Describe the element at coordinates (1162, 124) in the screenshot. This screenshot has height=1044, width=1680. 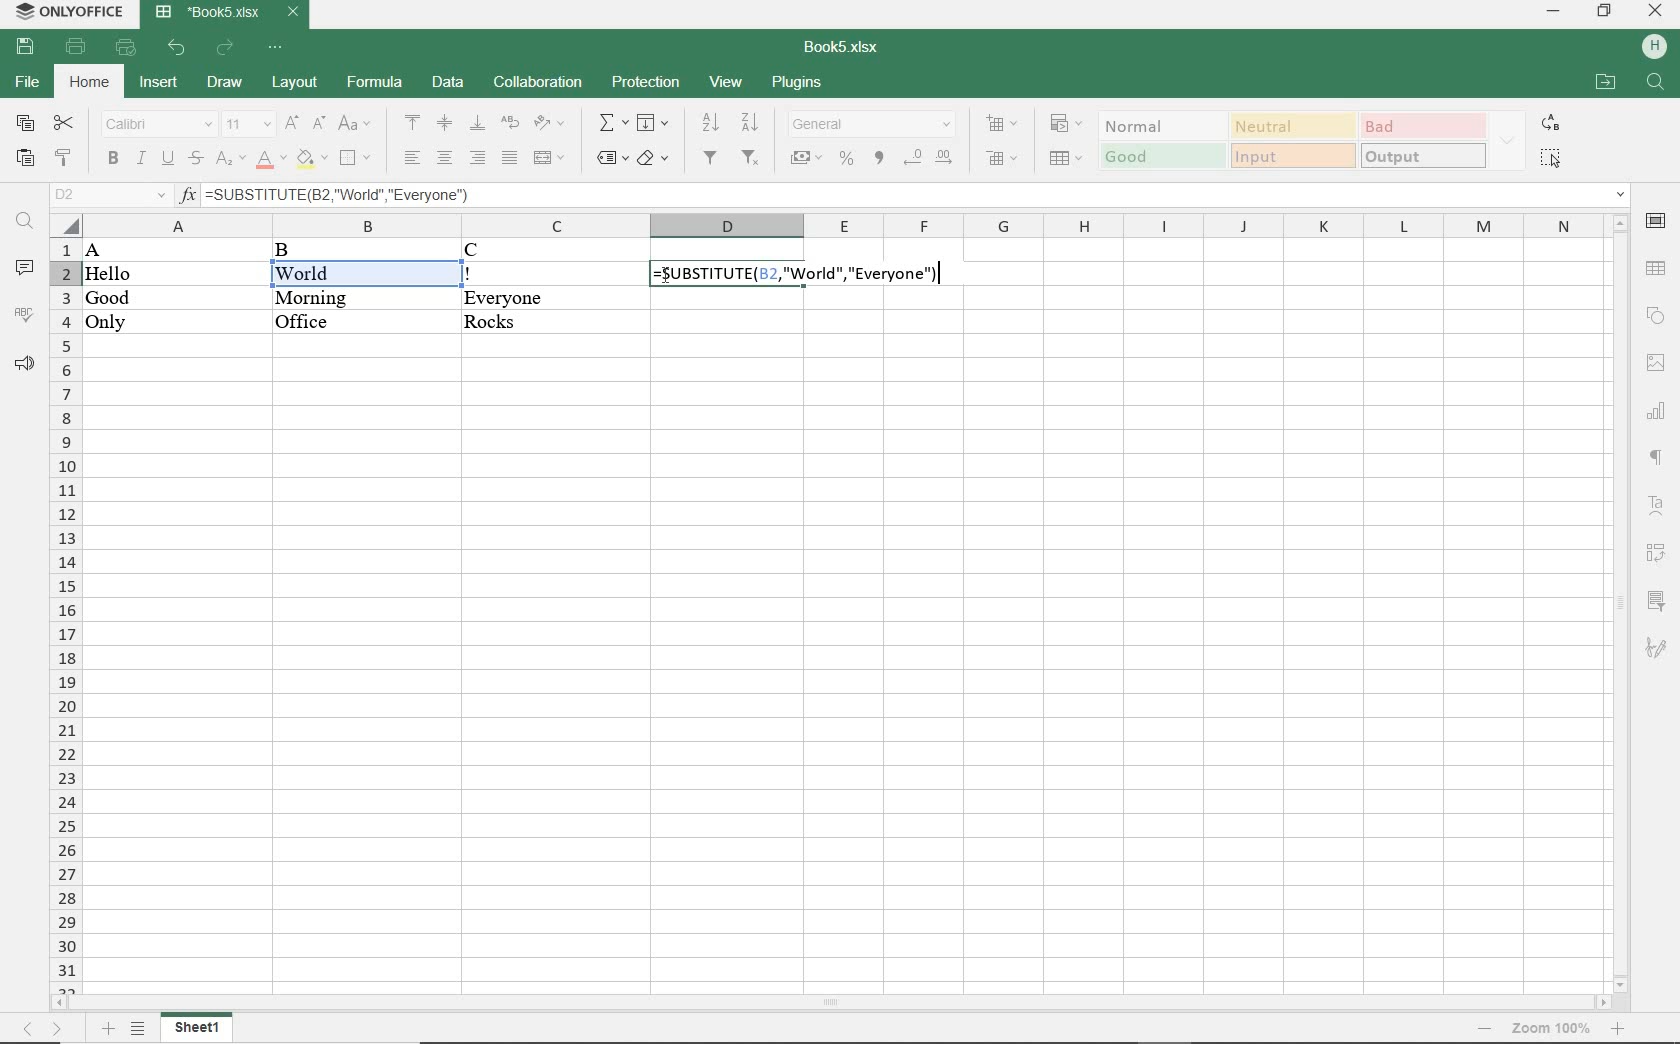
I see `normal` at that location.